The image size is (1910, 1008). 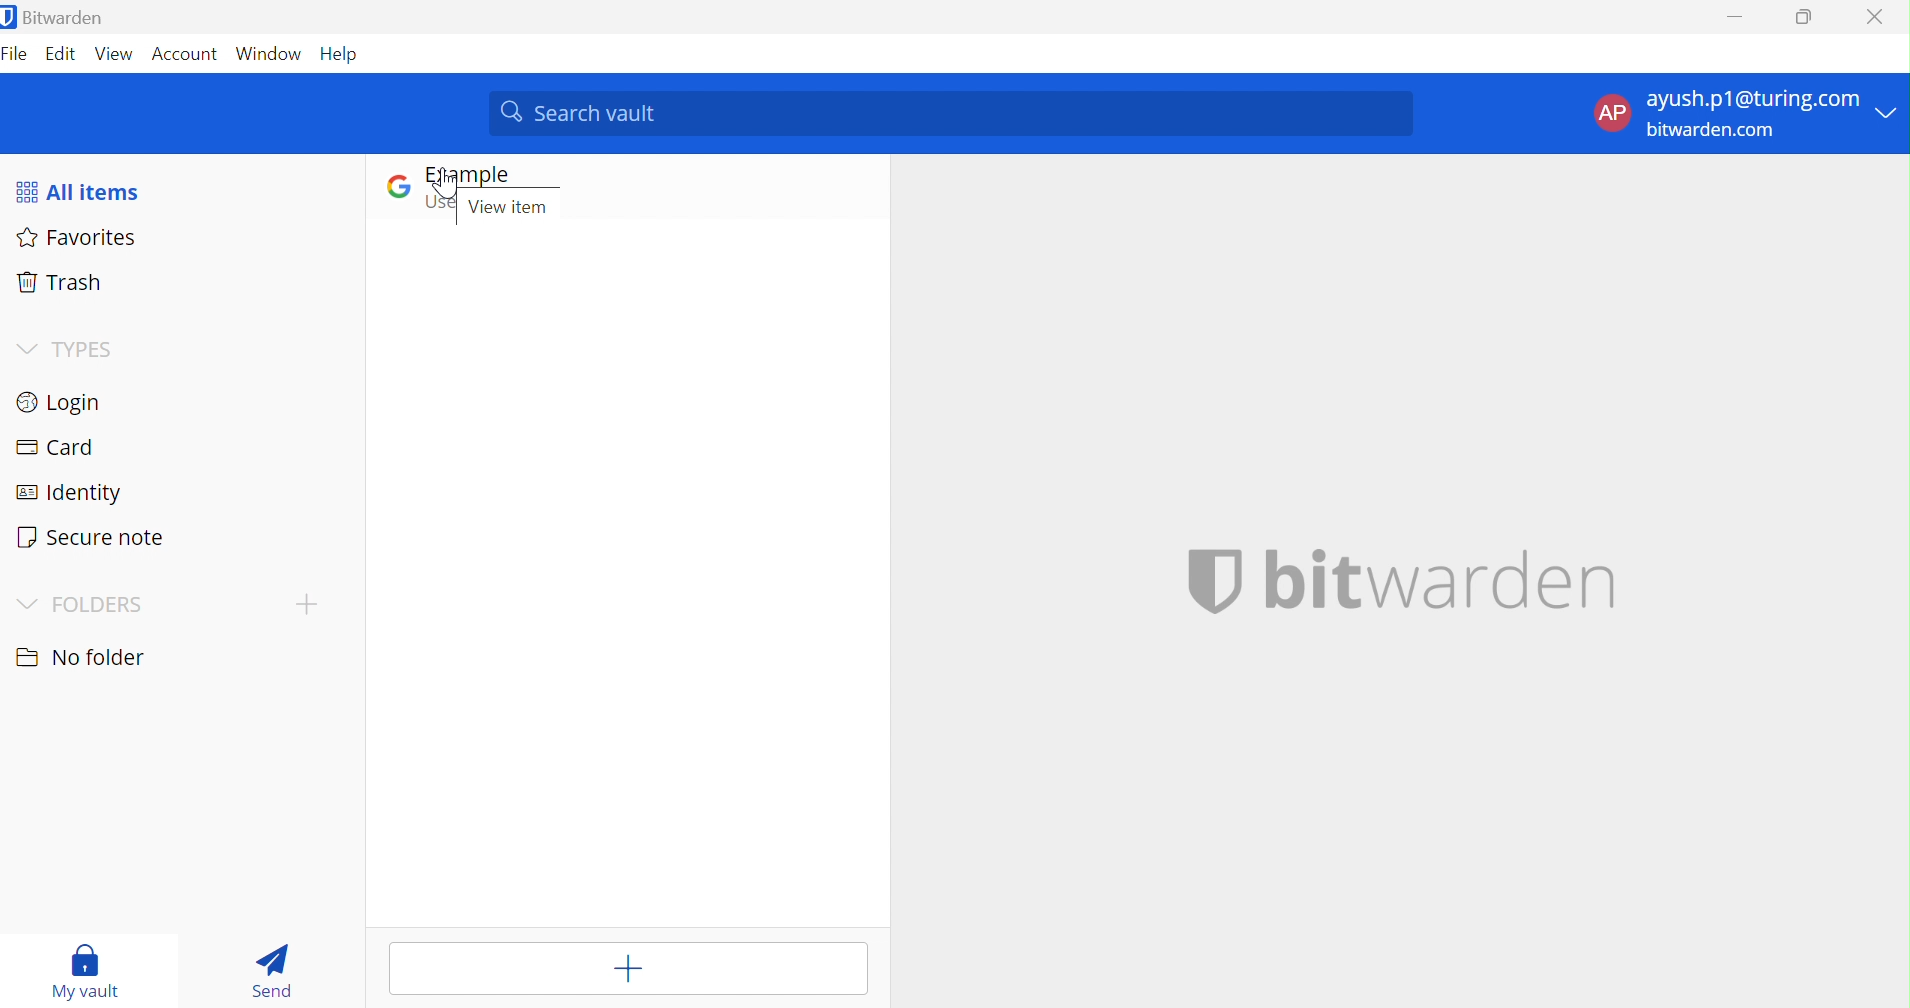 I want to click on Secure note, so click(x=92, y=536).